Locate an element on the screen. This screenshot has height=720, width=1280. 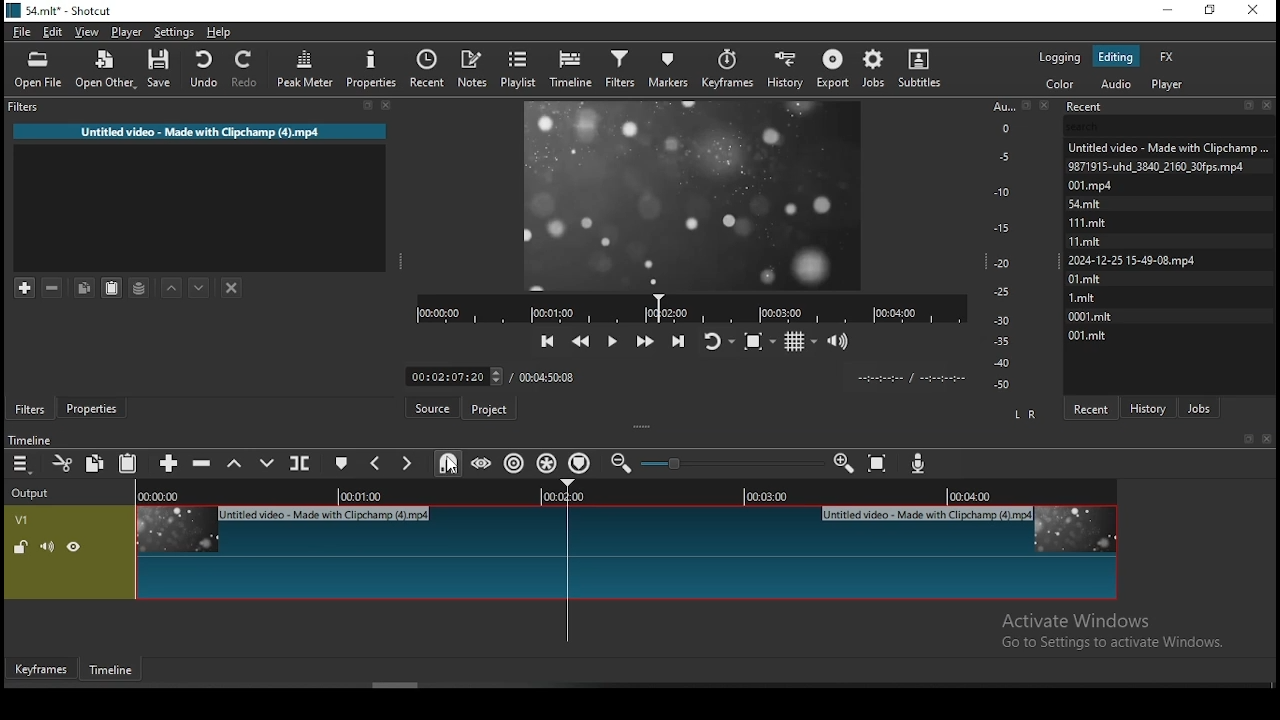
filters is located at coordinates (30, 410).